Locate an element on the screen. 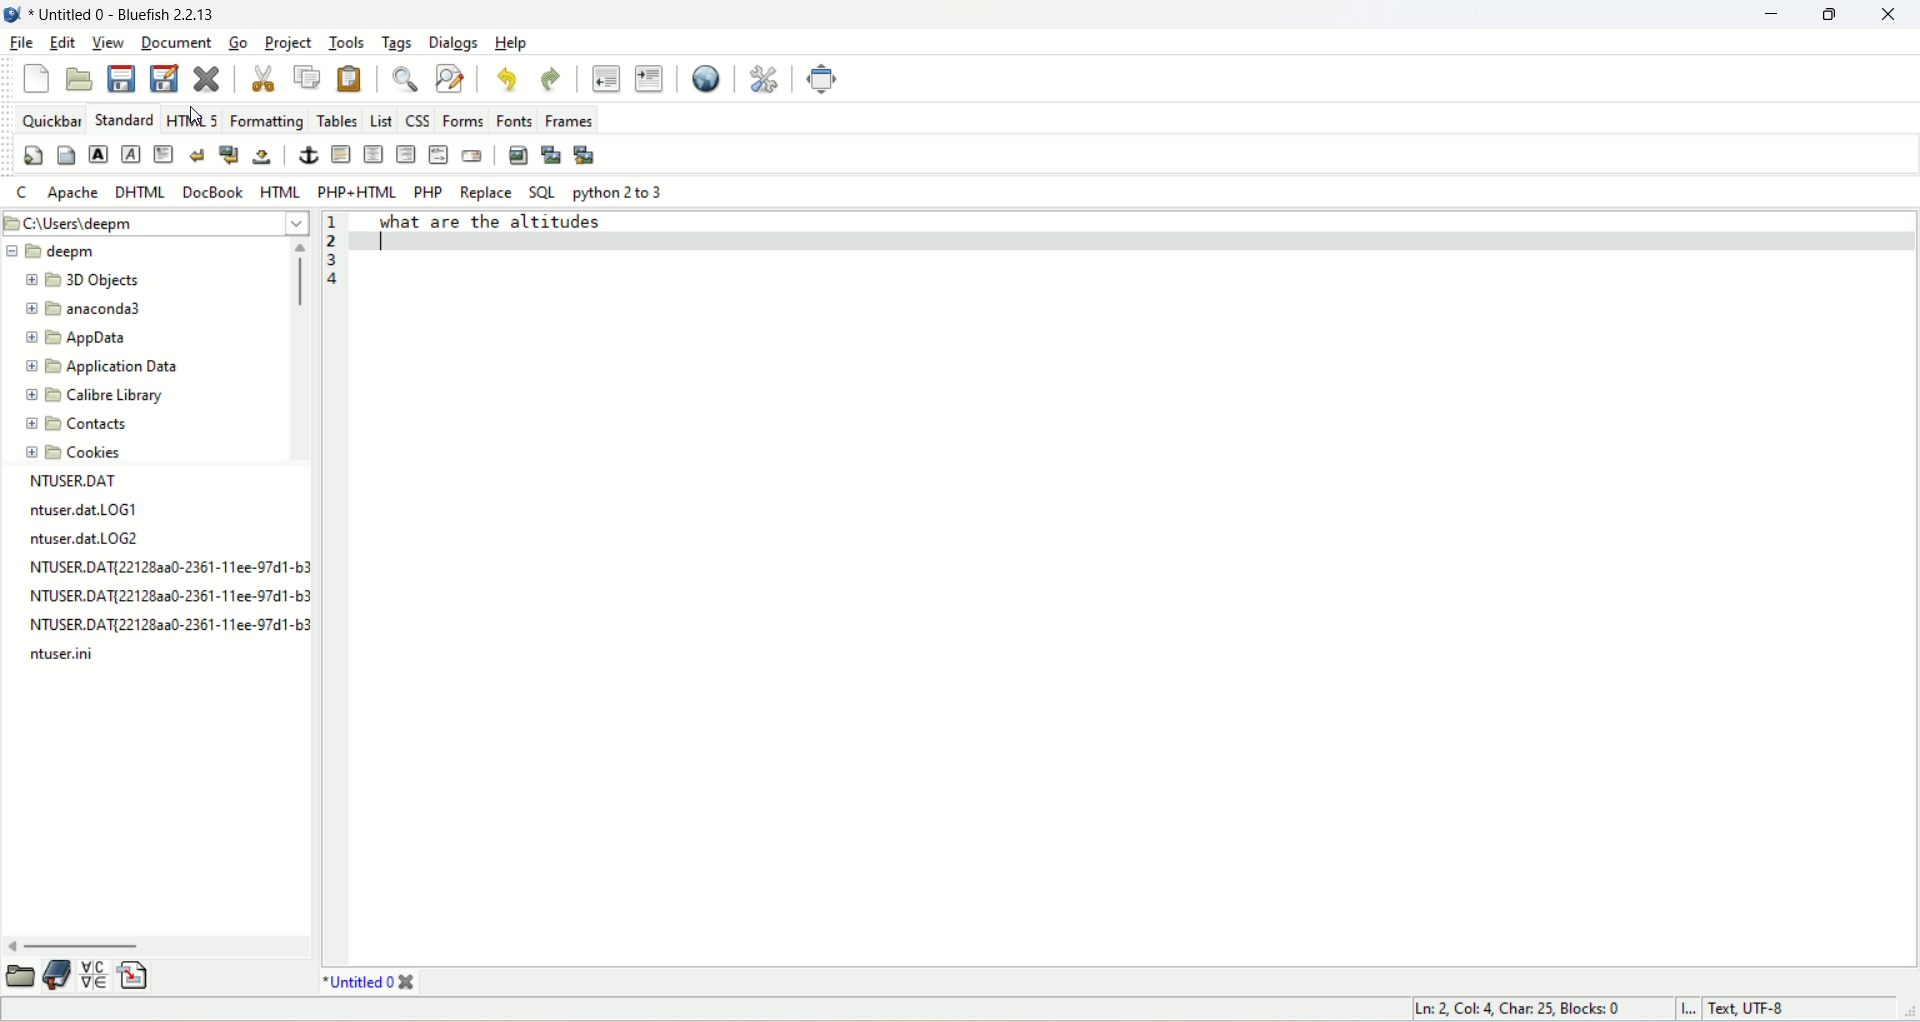 This screenshot has height=1022, width=1920. formatting is located at coordinates (269, 120).